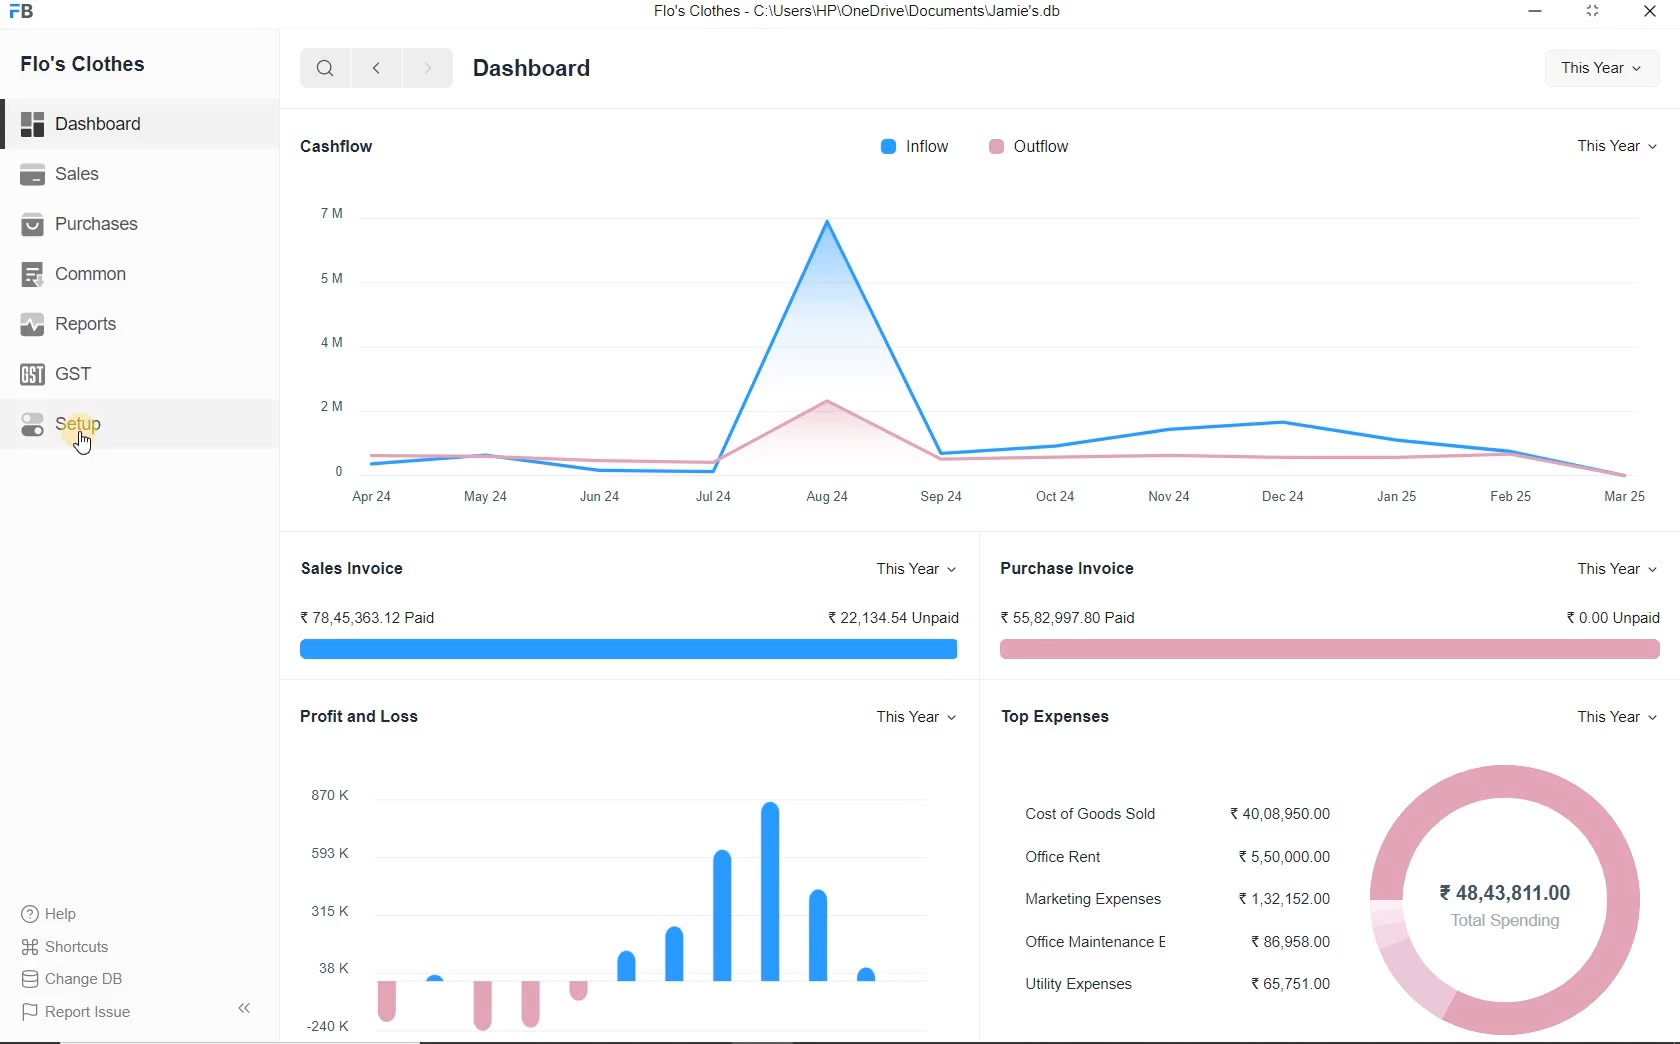 The width and height of the screenshot is (1680, 1044). What do you see at coordinates (914, 146) in the screenshot?
I see `® Inflow` at bounding box center [914, 146].